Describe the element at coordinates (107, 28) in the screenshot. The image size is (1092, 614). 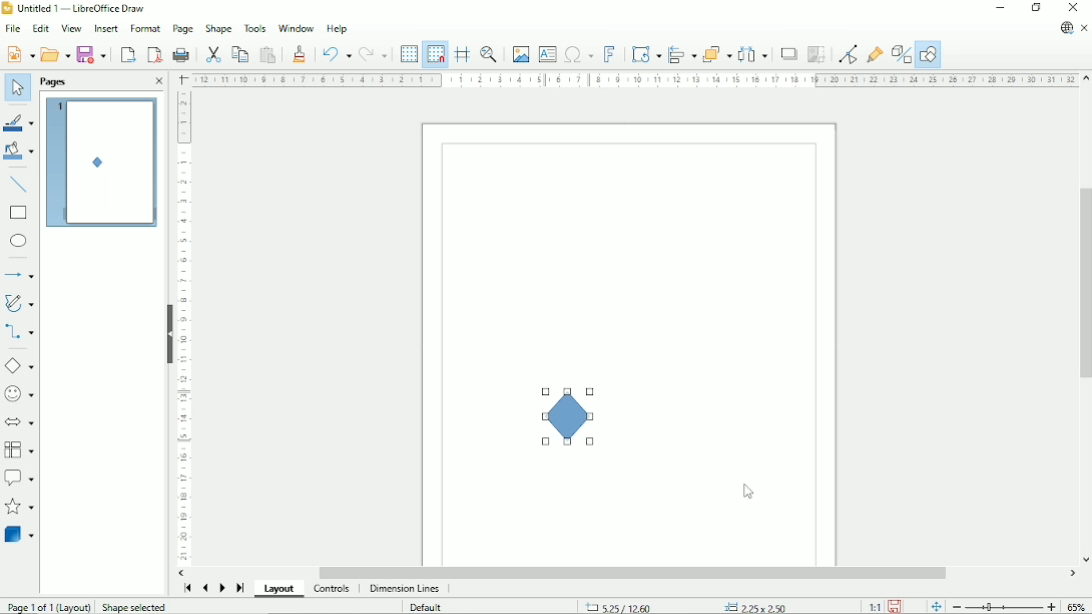
I see `Insert` at that location.